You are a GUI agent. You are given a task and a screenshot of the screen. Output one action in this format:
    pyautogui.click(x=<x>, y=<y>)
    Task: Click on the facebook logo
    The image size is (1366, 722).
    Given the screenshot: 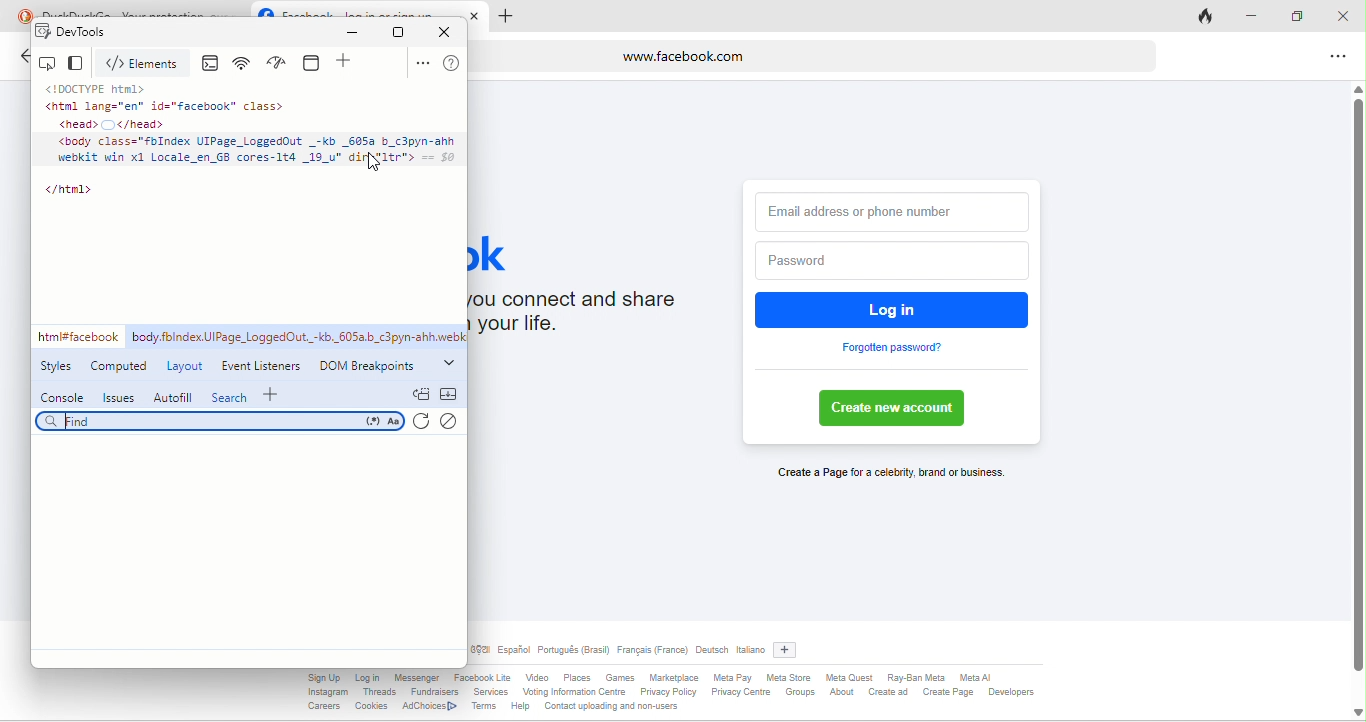 What is the action you would take?
    pyautogui.click(x=265, y=9)
    